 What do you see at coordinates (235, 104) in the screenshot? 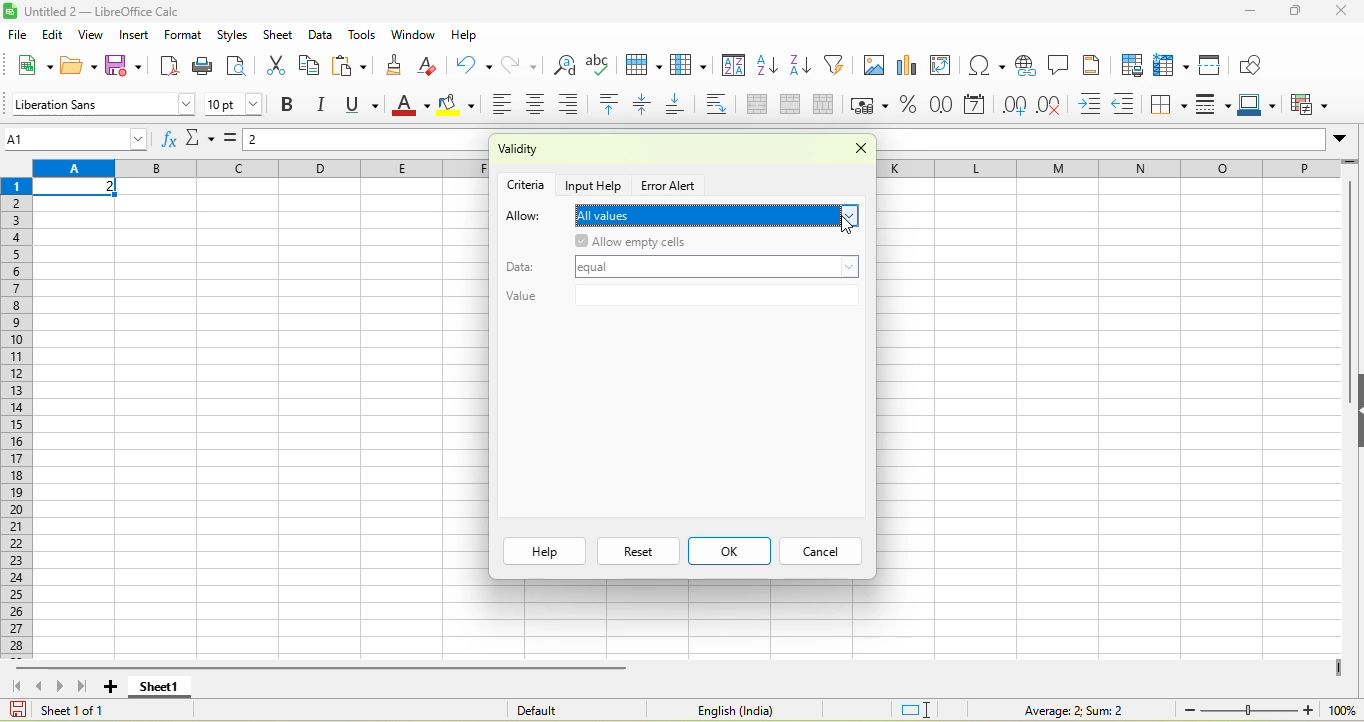
I see `font size` at bounding box center [235, 104].